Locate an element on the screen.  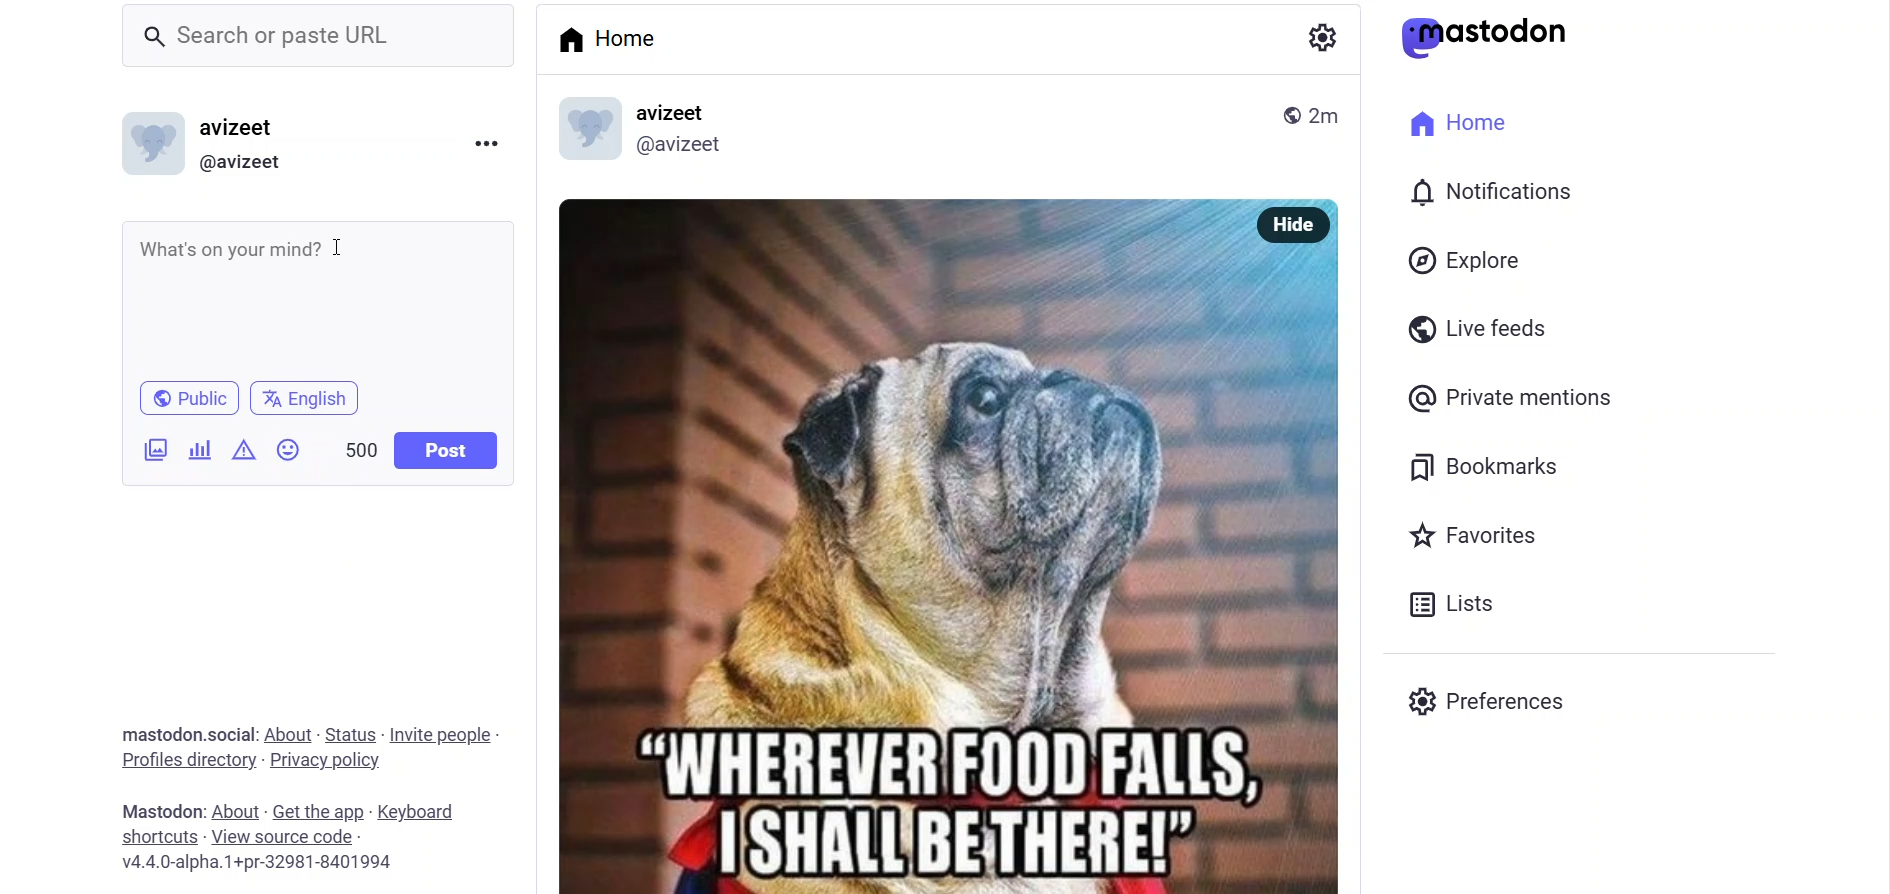
private mention is located at coordinates (1517, 400).